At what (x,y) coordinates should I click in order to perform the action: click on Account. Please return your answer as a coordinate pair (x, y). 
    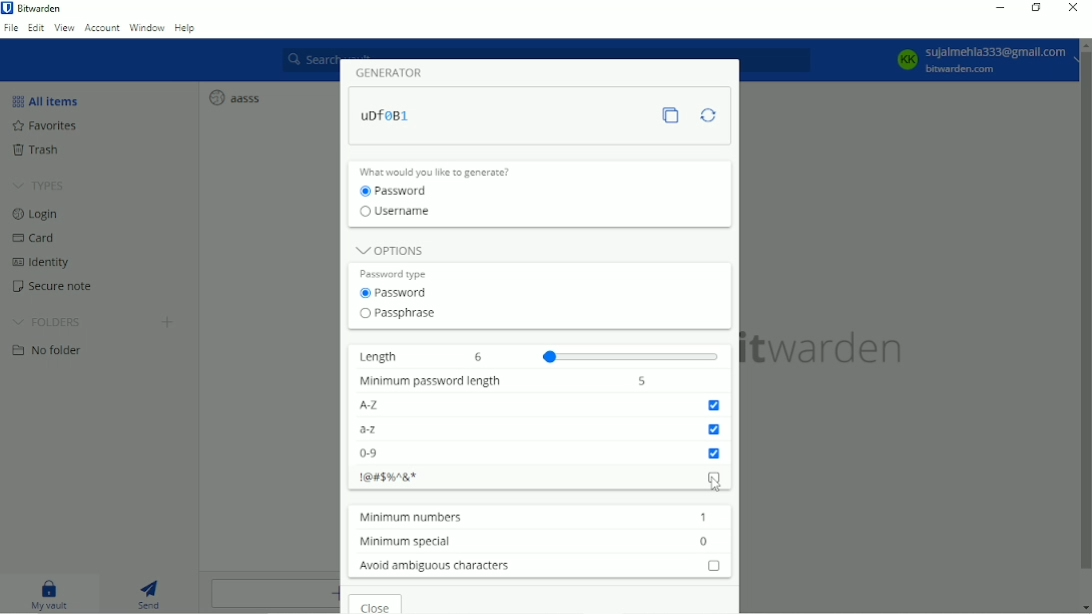
    Looking at the image, I should click on (102, 28).